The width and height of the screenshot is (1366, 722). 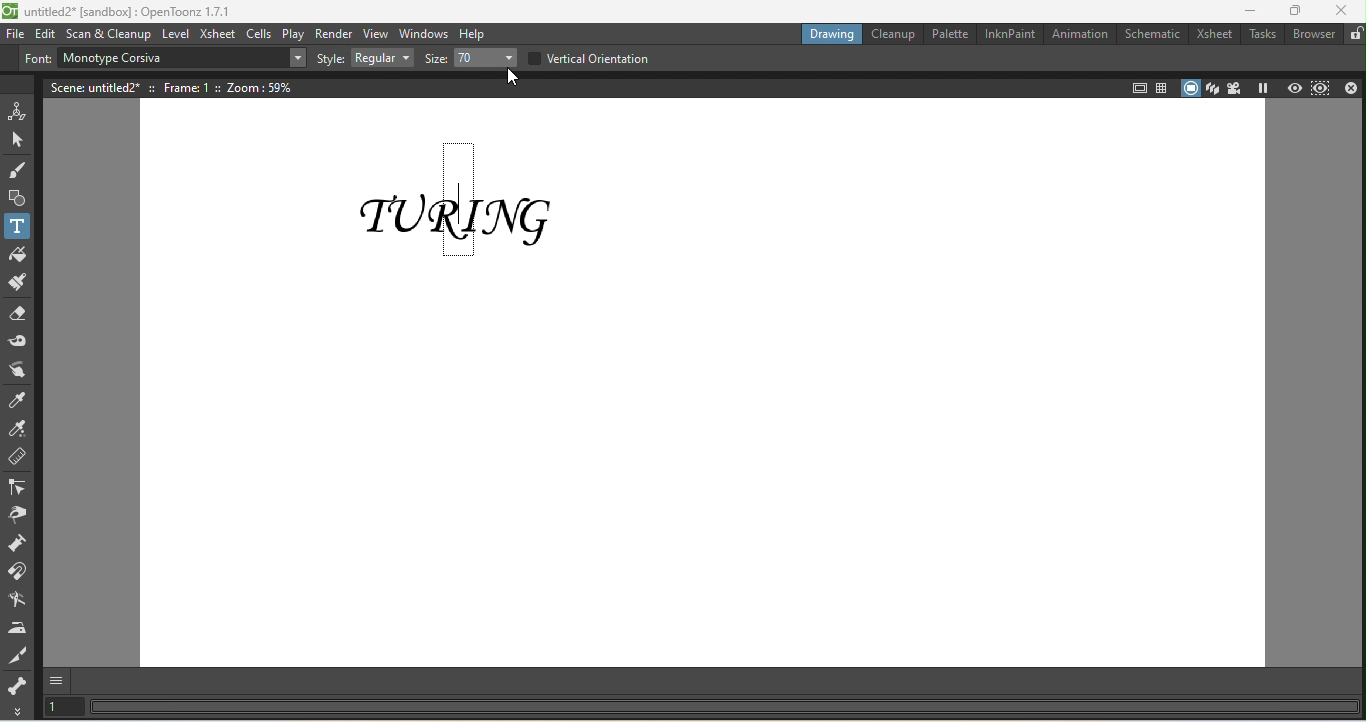 What do you see at coordinates (60, 679) in the screenshot?
I see `GUI Show/hide` at bounding box center [60, 679].